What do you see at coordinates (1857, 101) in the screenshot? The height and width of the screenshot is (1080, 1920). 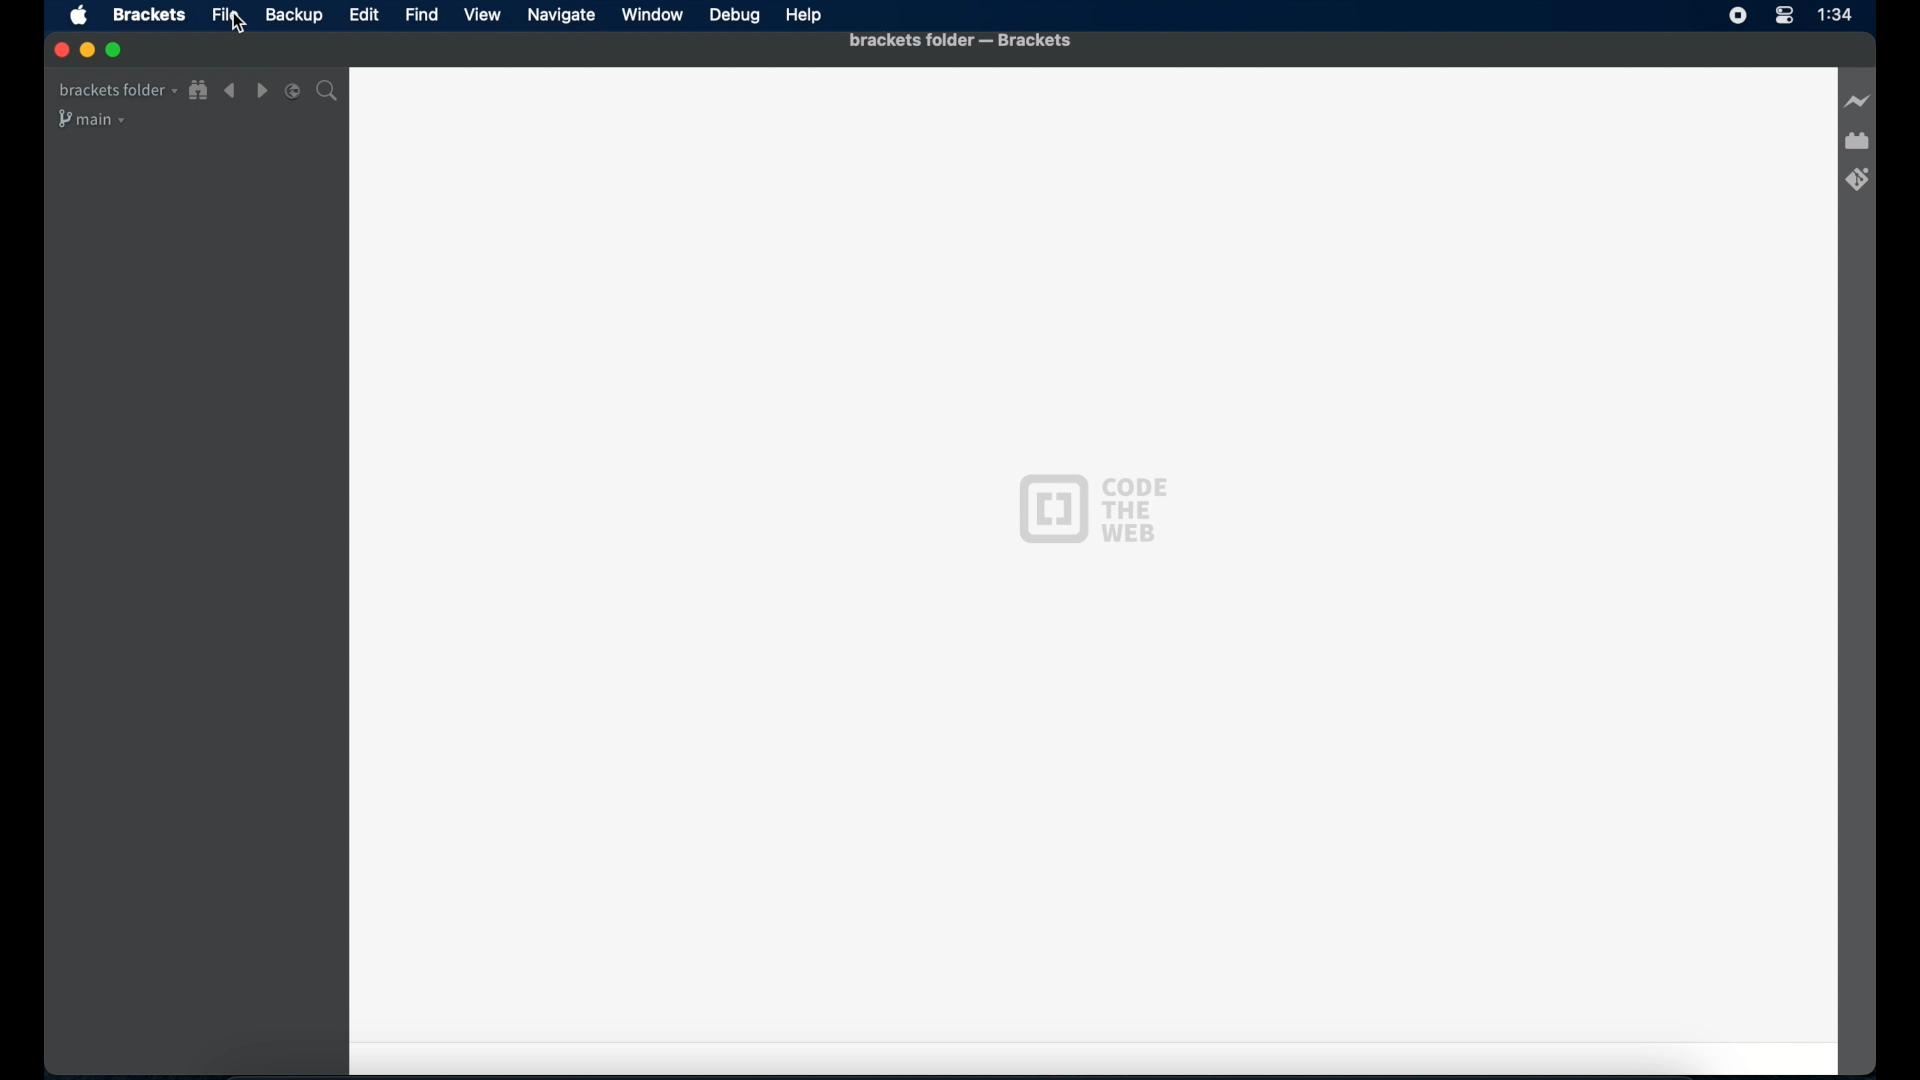 I see `Live preview` at bounding box center [1857, 101].